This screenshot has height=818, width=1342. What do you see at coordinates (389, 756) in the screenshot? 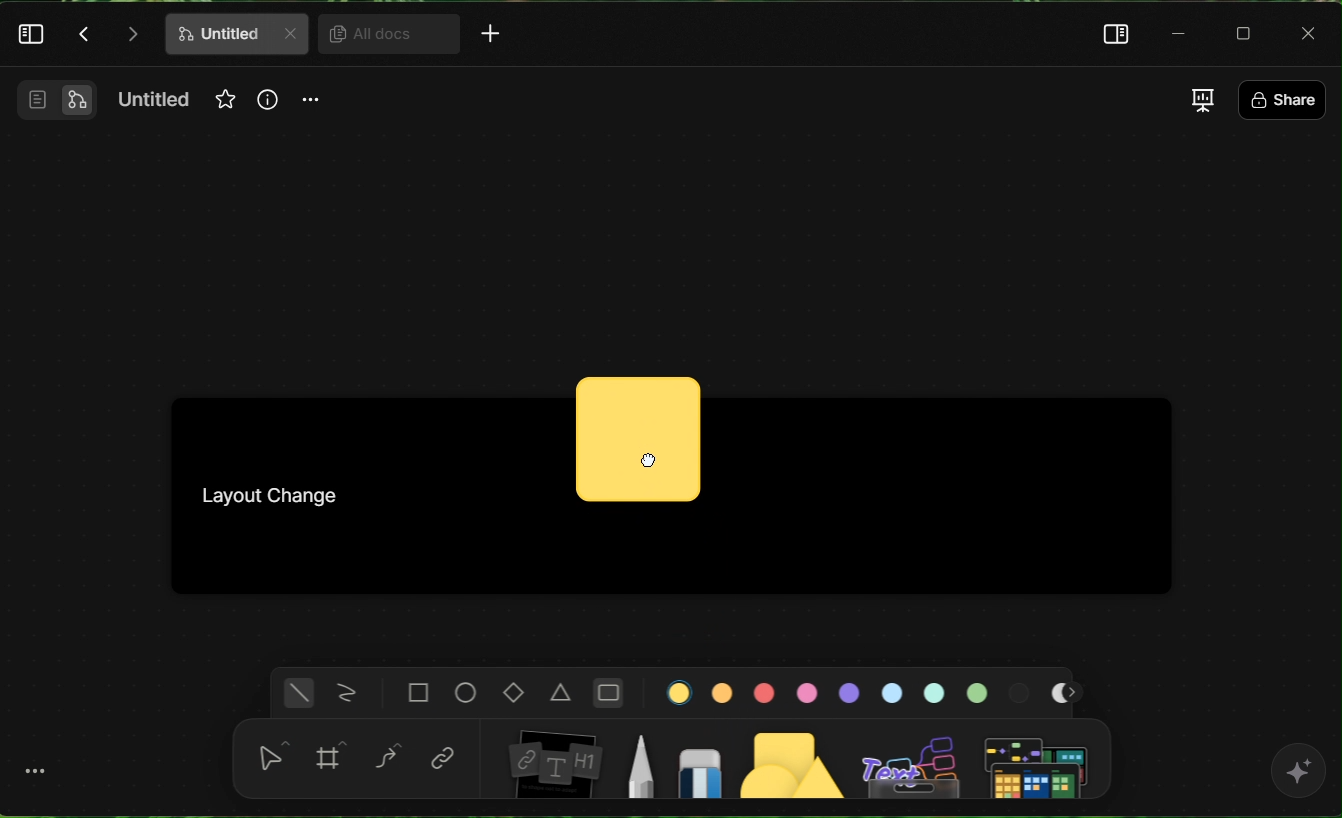
I see `curve` at bounding box center [389, 756].